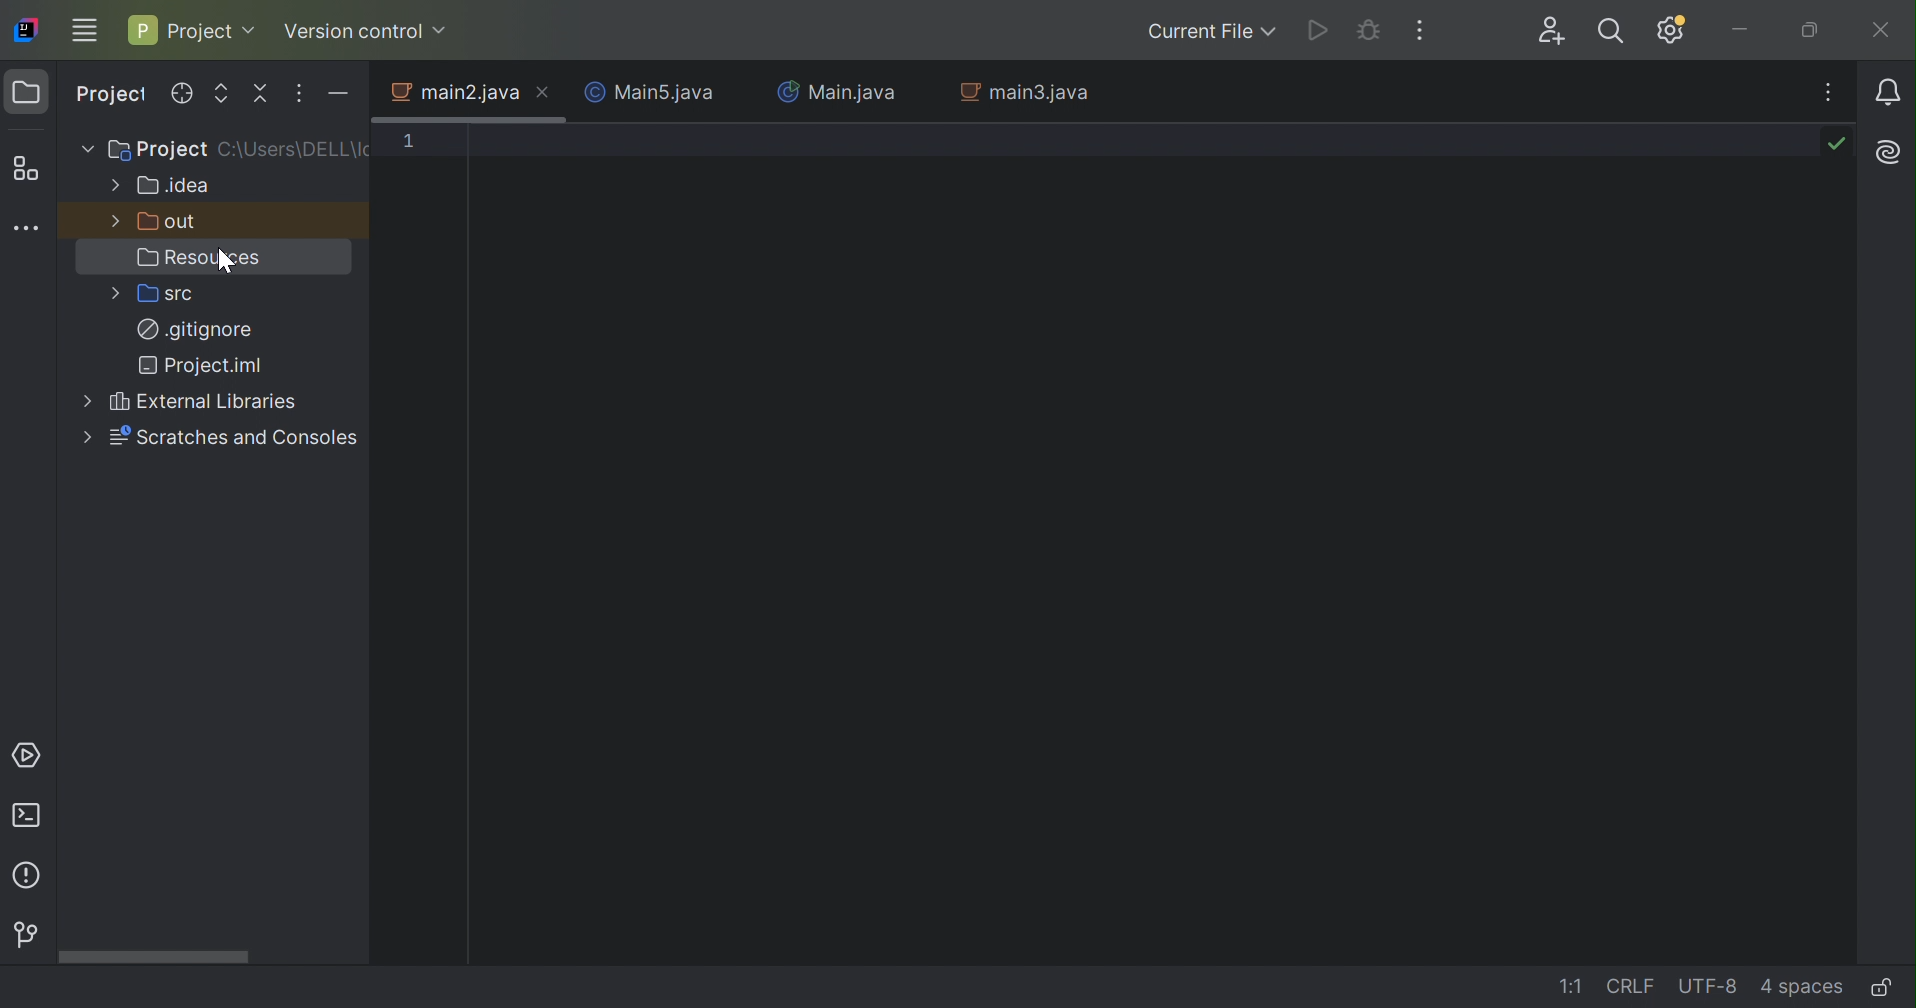 Image resolution: width=1916 pixels, height=1008 pixels. What do you see at coordinates (1614, 32) in the screenshot?
I see `Search everywhere` at bounding box center [1614, 32].